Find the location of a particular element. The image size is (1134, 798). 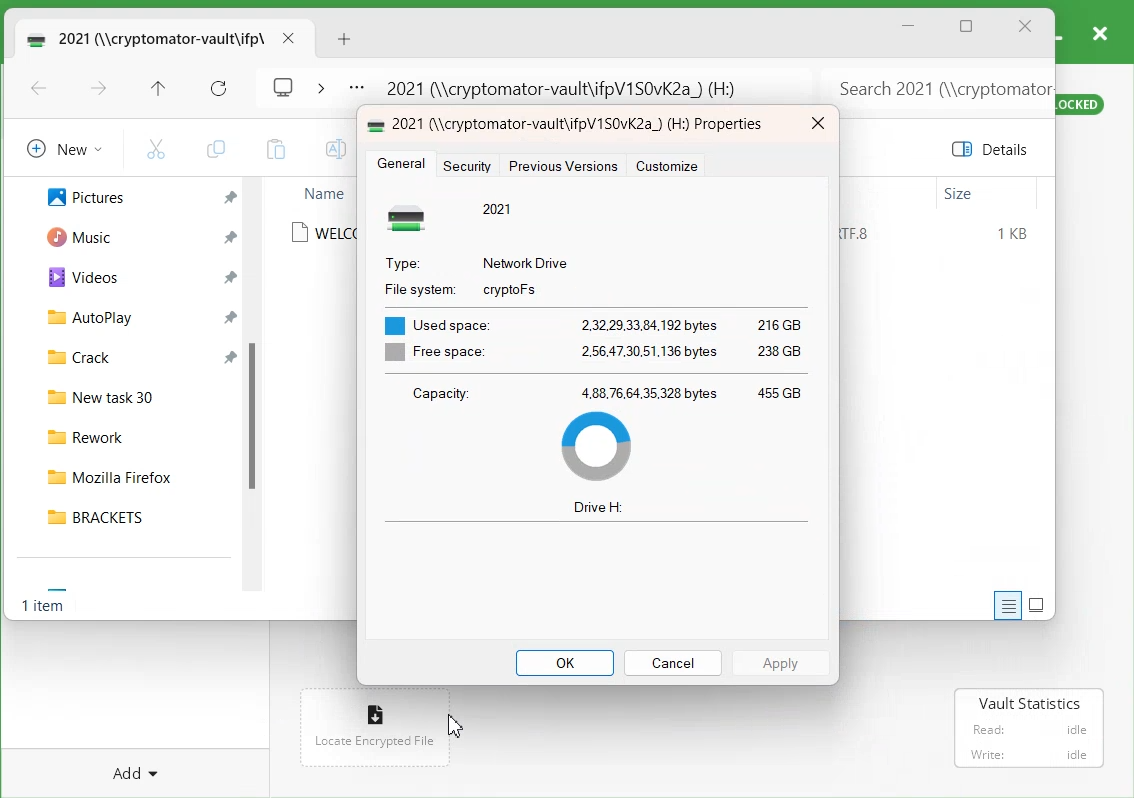

New task 30 is located at coordinates (131, 394).